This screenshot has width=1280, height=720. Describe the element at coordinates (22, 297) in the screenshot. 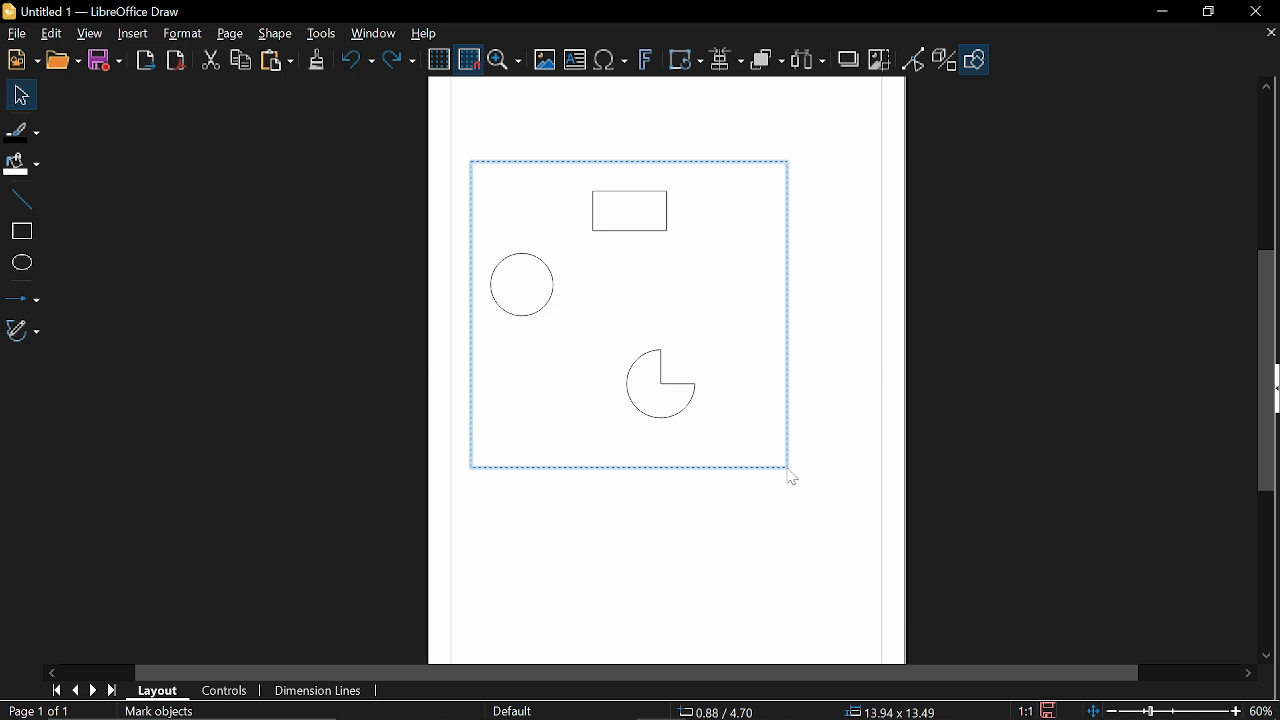

I see `Lines and arrows` at that location.